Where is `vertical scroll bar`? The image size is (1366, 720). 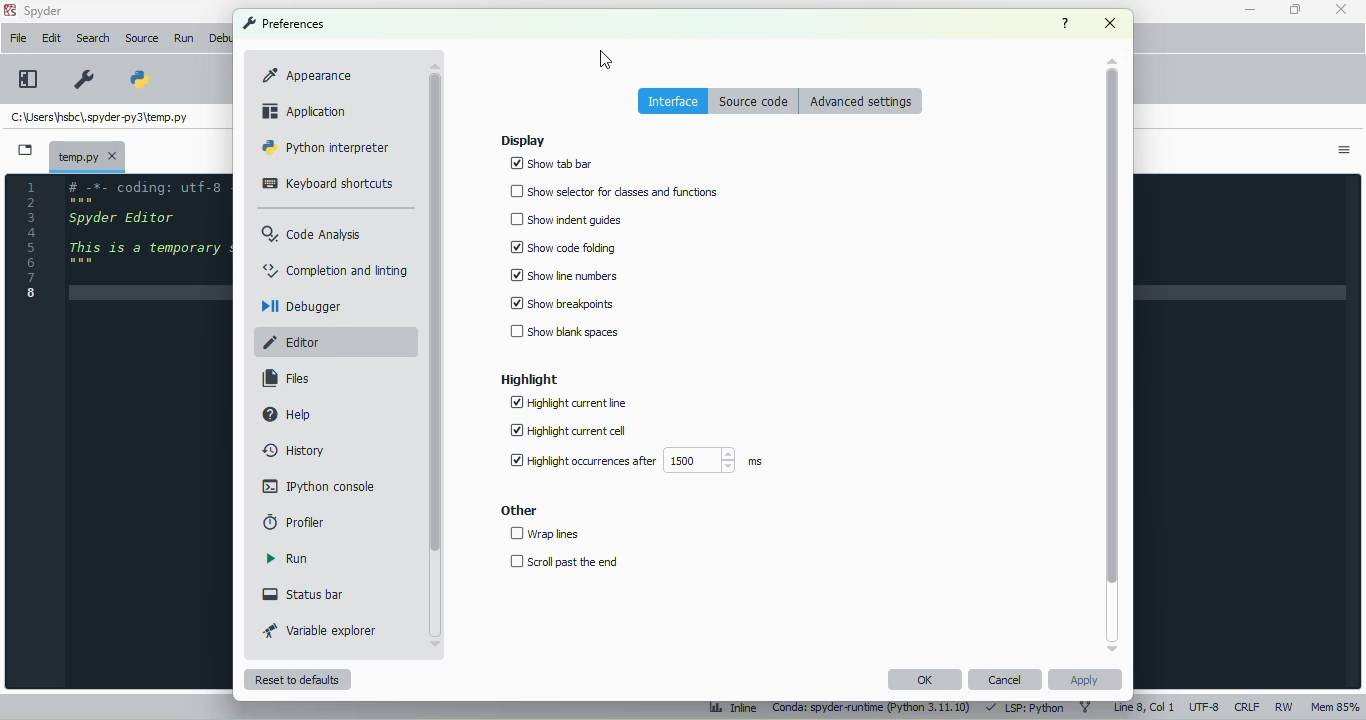
vertical scroll bar is located at coordinates (1112, 353).